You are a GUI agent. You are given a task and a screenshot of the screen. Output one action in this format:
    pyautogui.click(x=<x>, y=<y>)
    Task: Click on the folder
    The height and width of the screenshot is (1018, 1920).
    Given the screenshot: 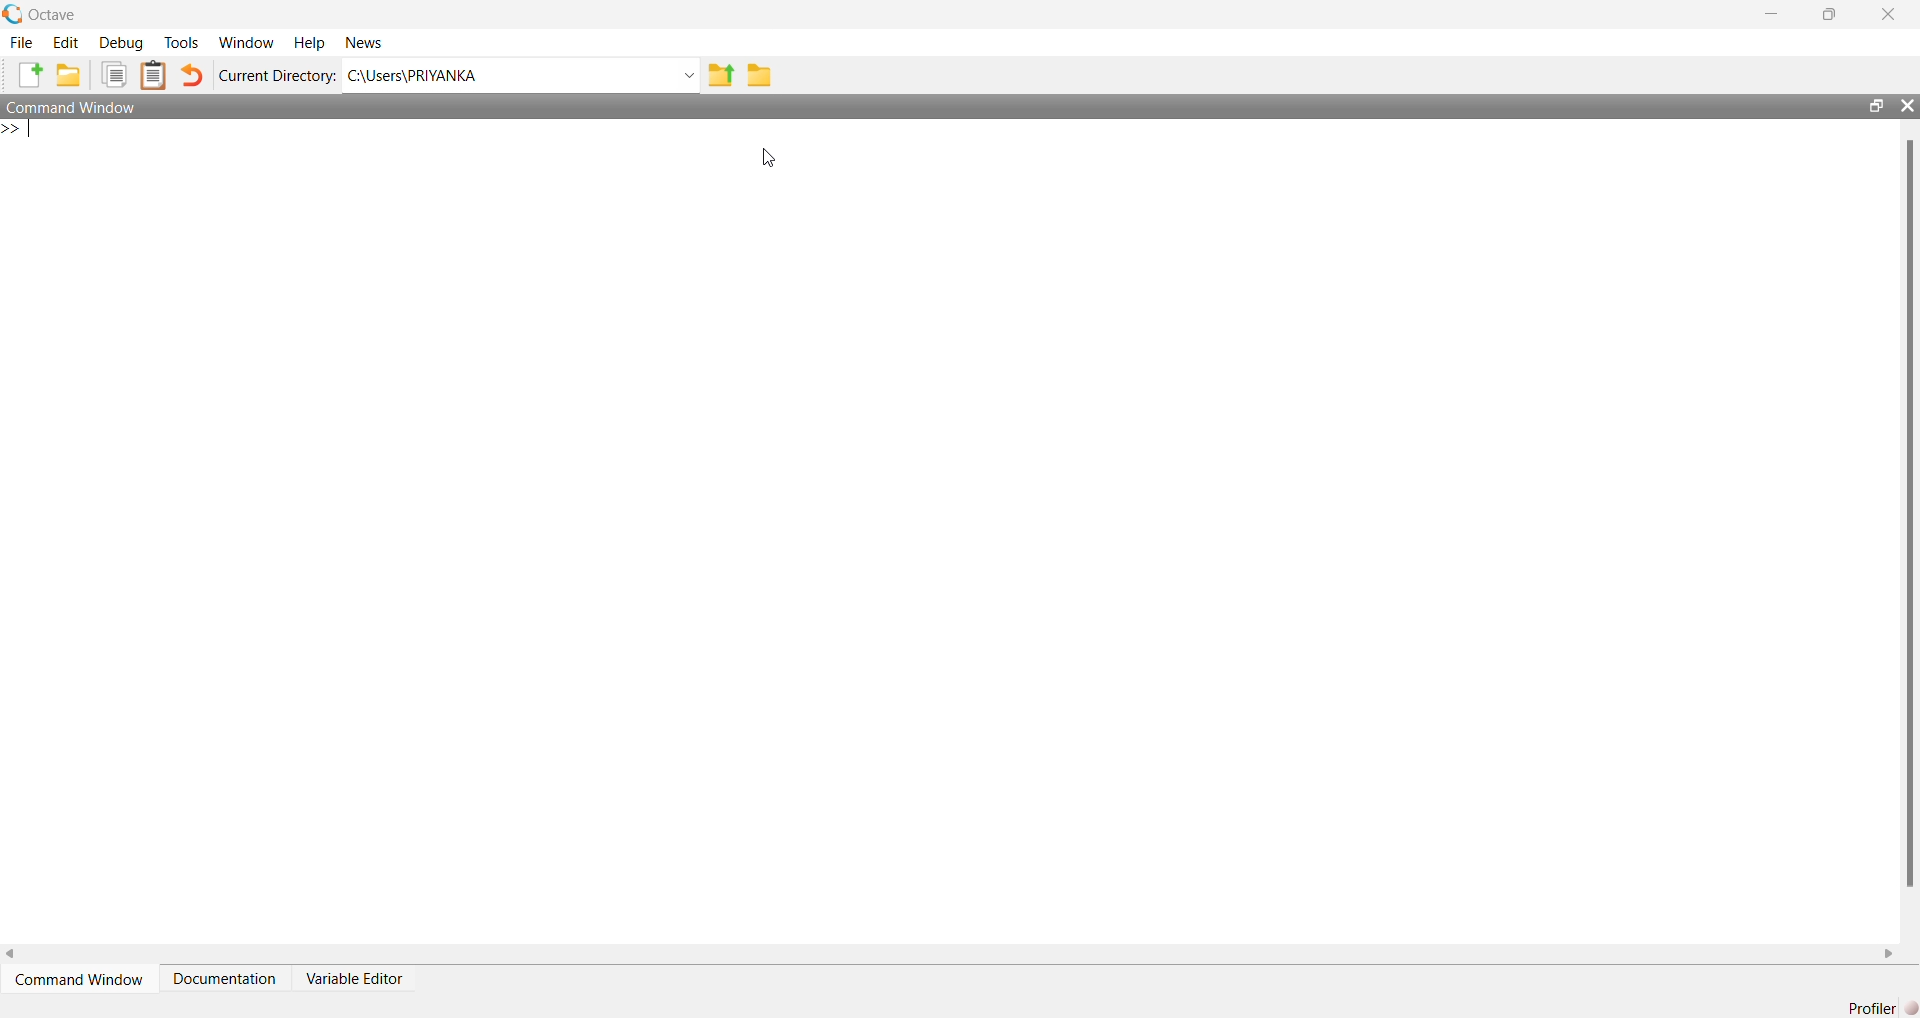 What is the action you would take?
    pyautogui.click(x=67, y=74)
    